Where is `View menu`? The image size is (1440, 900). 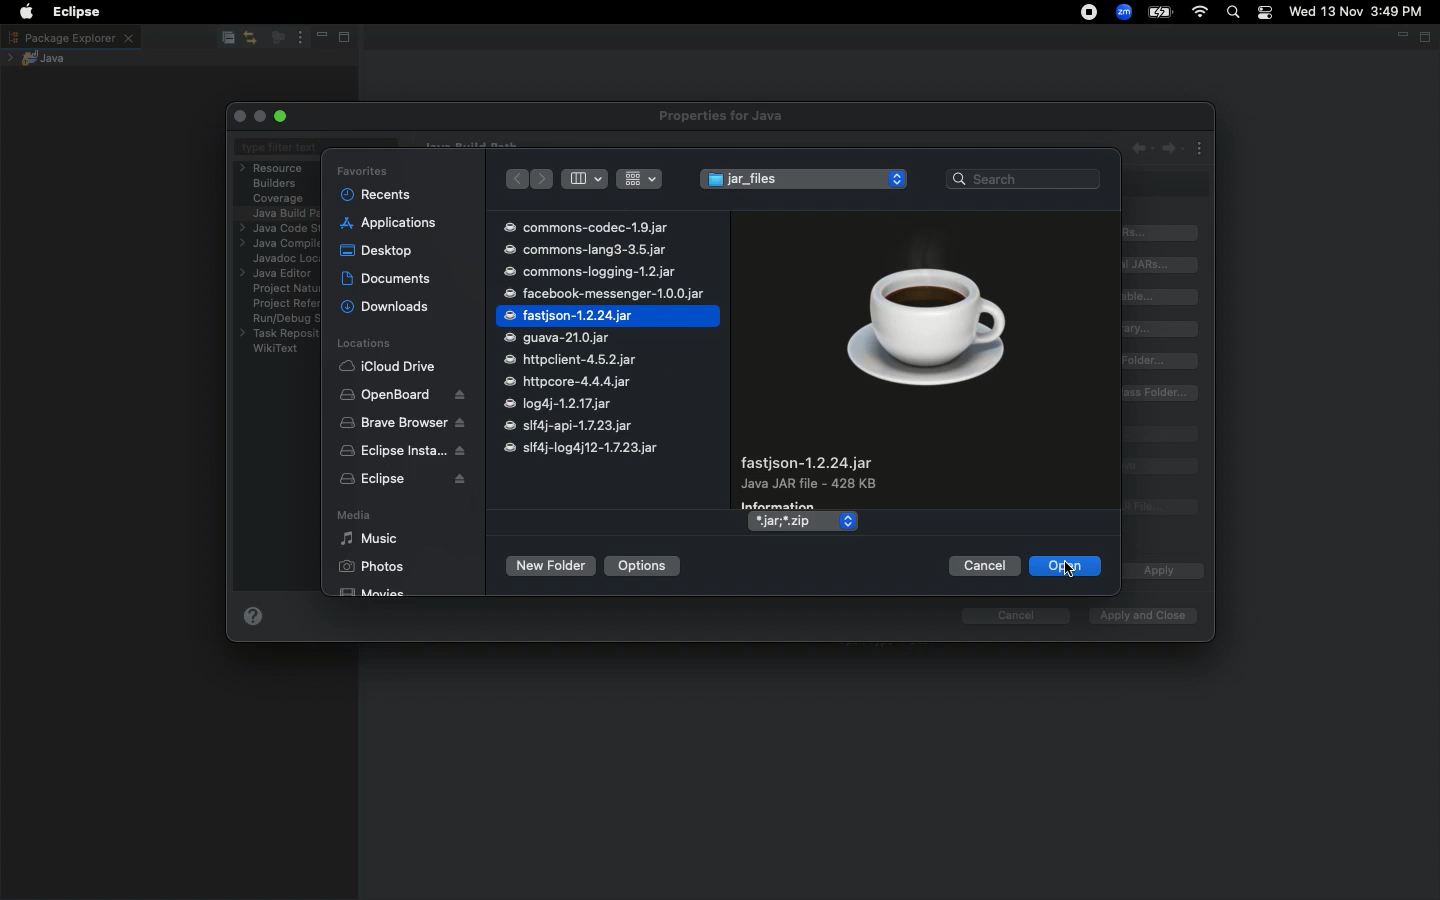
View menu is located at coordinates (298, 38).